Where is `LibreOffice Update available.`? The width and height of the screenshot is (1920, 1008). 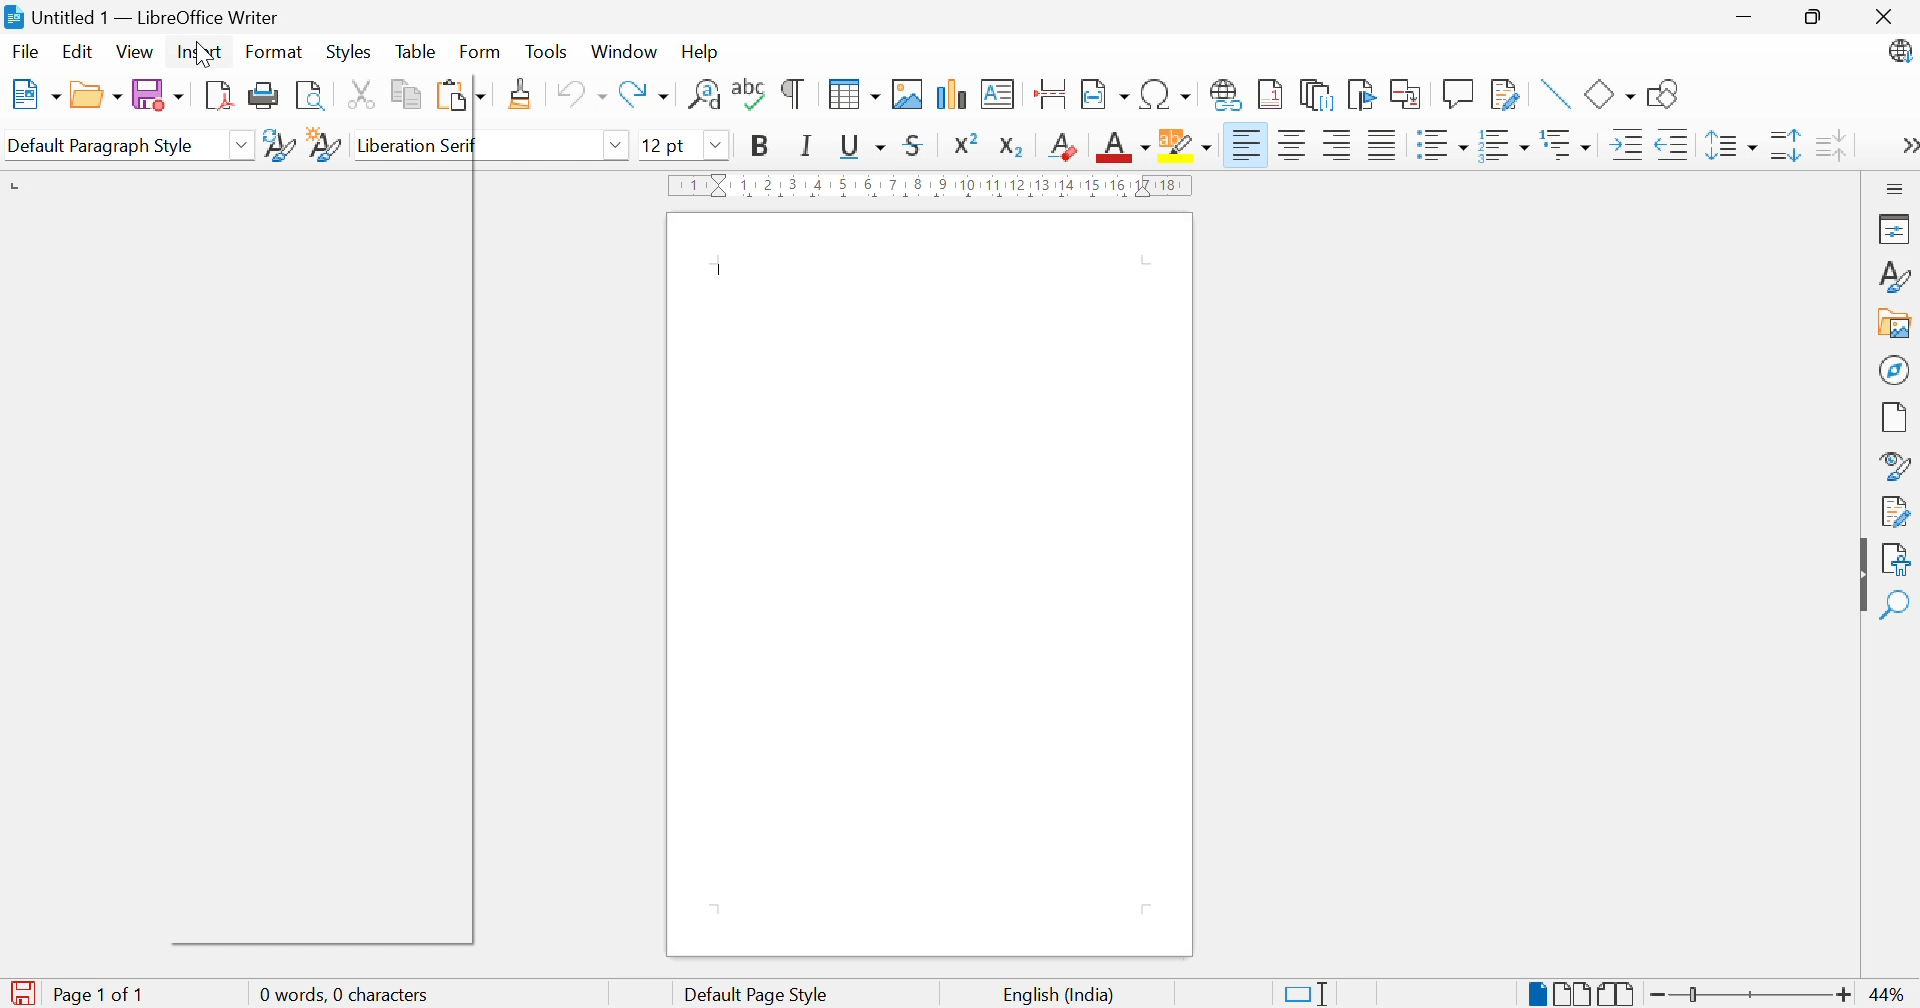 LibreOffice Update available. is located at coordinates (1898, 51).